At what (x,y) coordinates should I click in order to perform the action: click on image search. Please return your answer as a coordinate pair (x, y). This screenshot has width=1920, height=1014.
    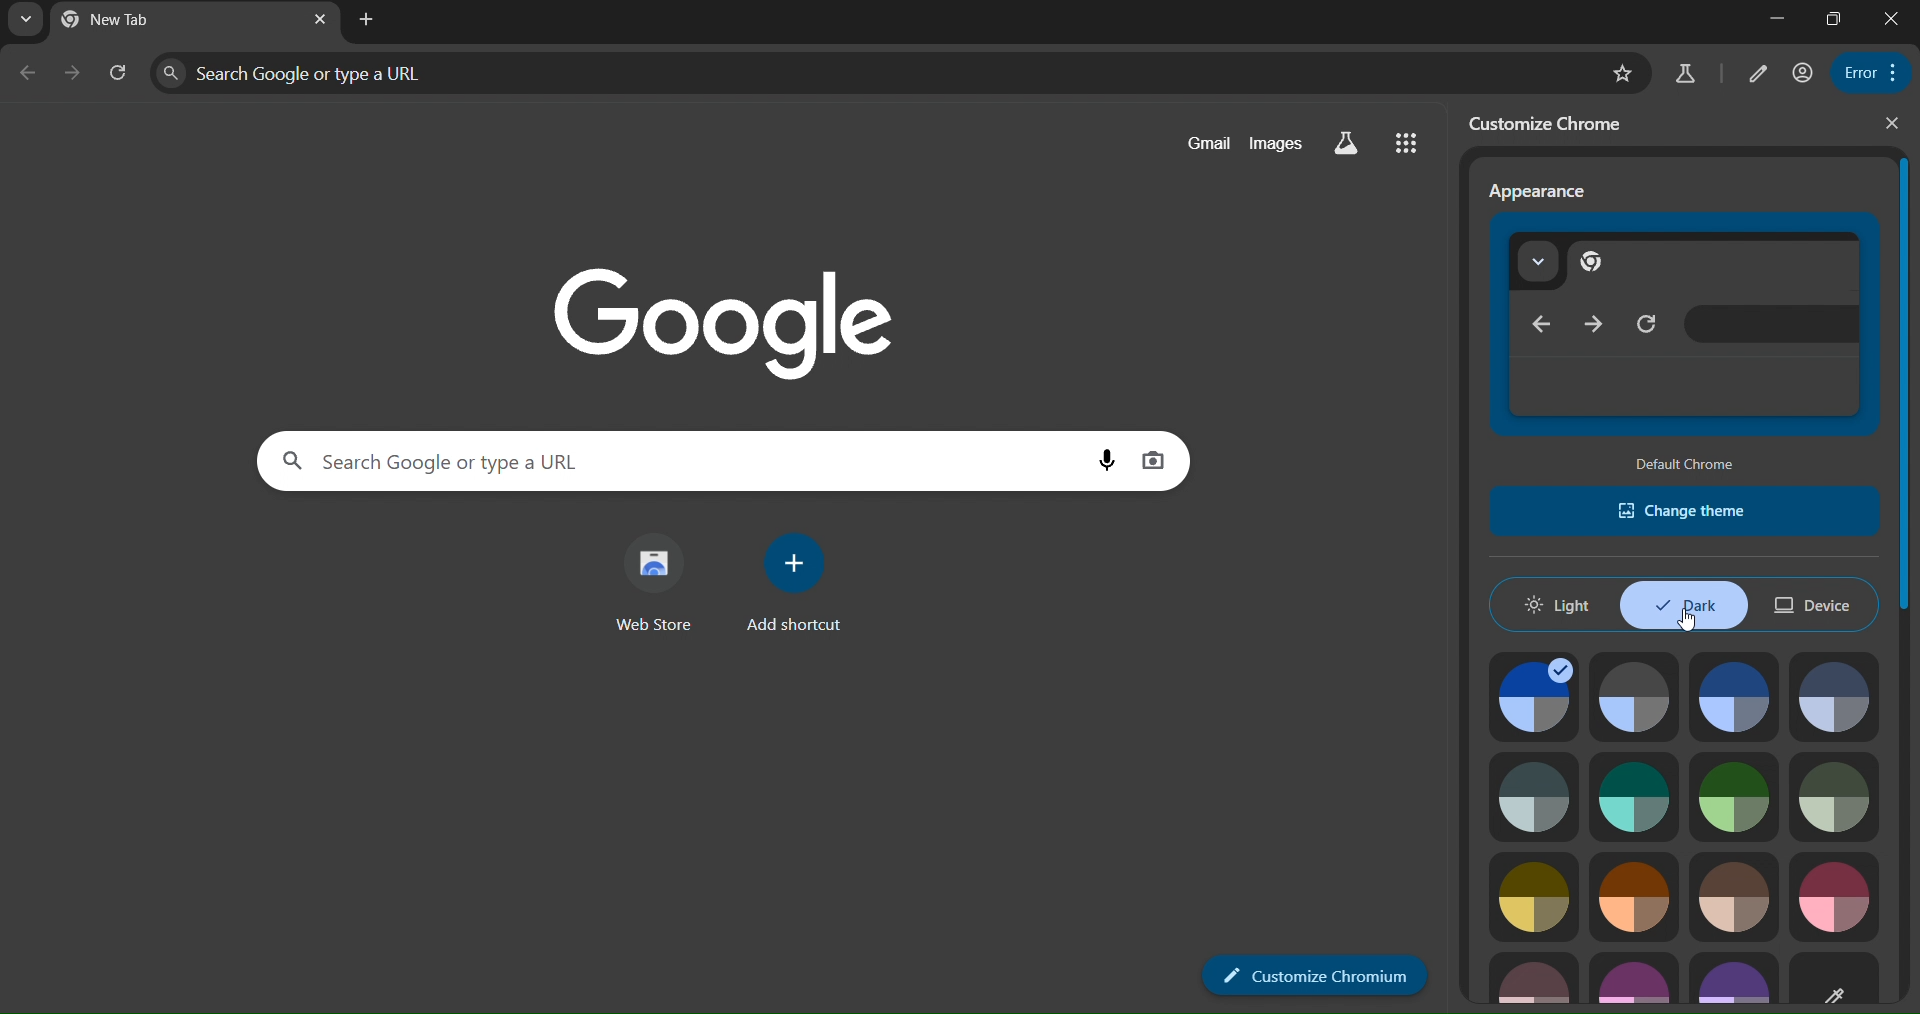
    Looking at the image, I should click on (1158, 458).